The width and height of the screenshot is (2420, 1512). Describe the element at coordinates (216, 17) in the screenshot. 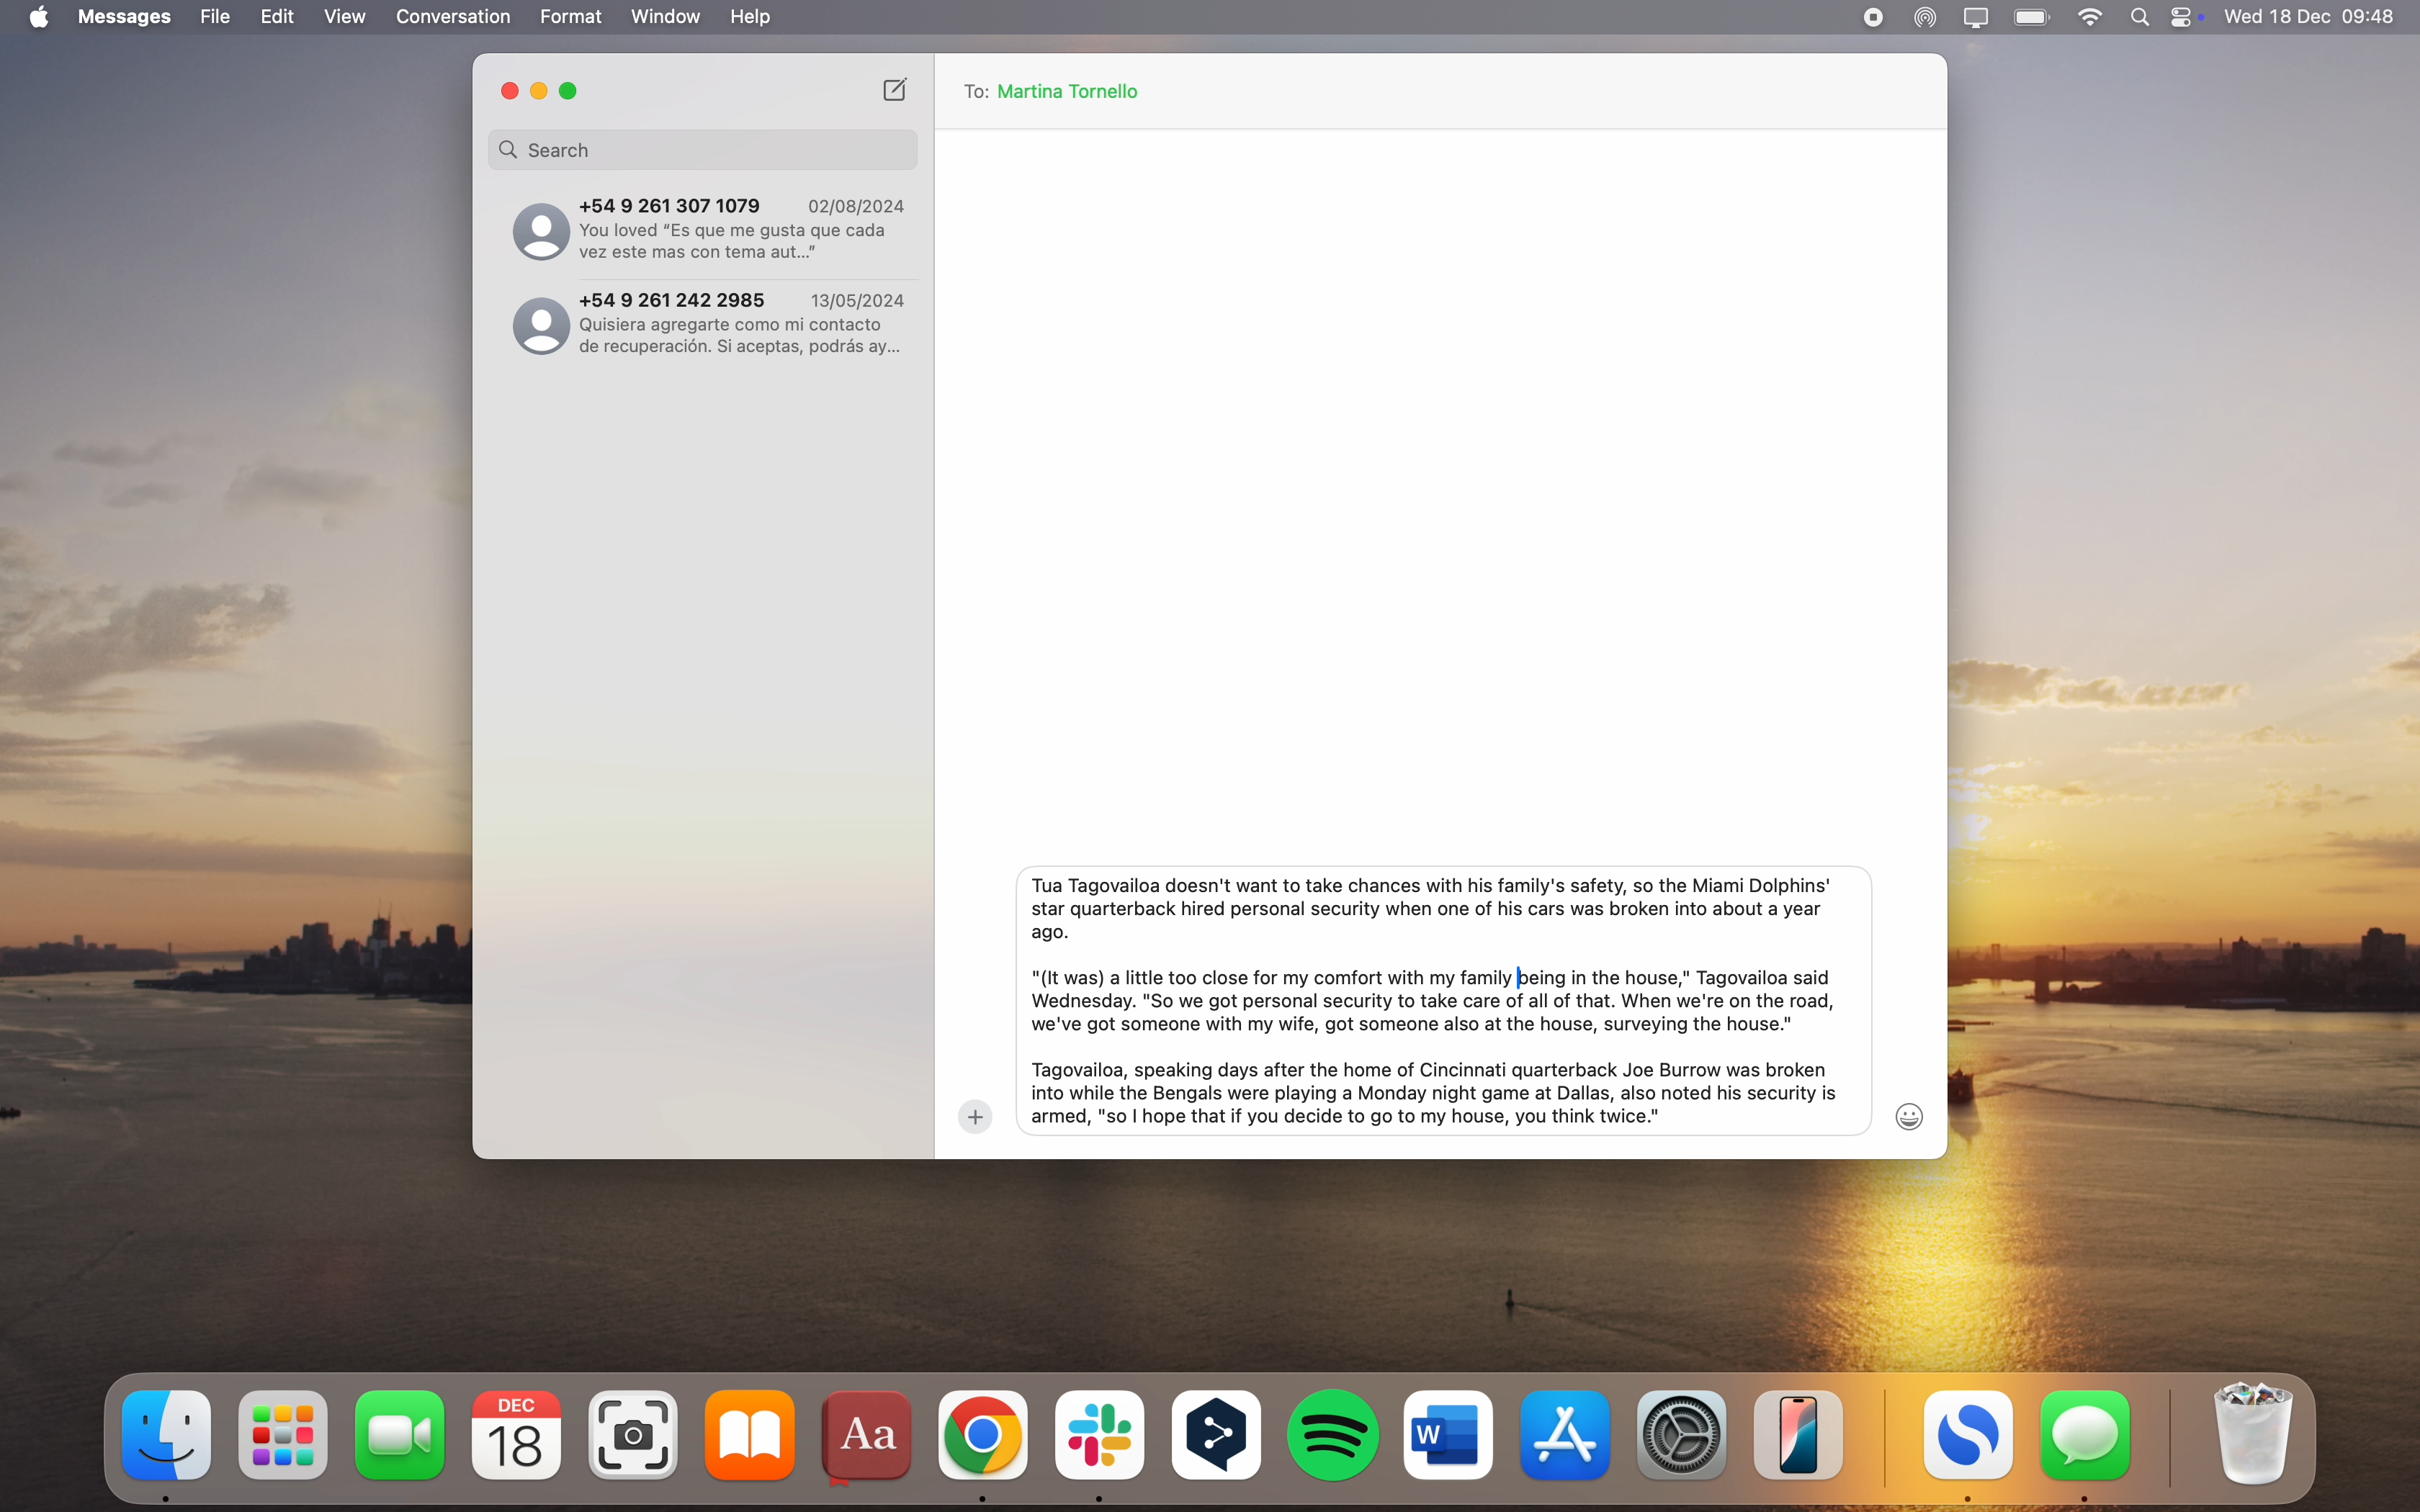

I see `file` at that location.